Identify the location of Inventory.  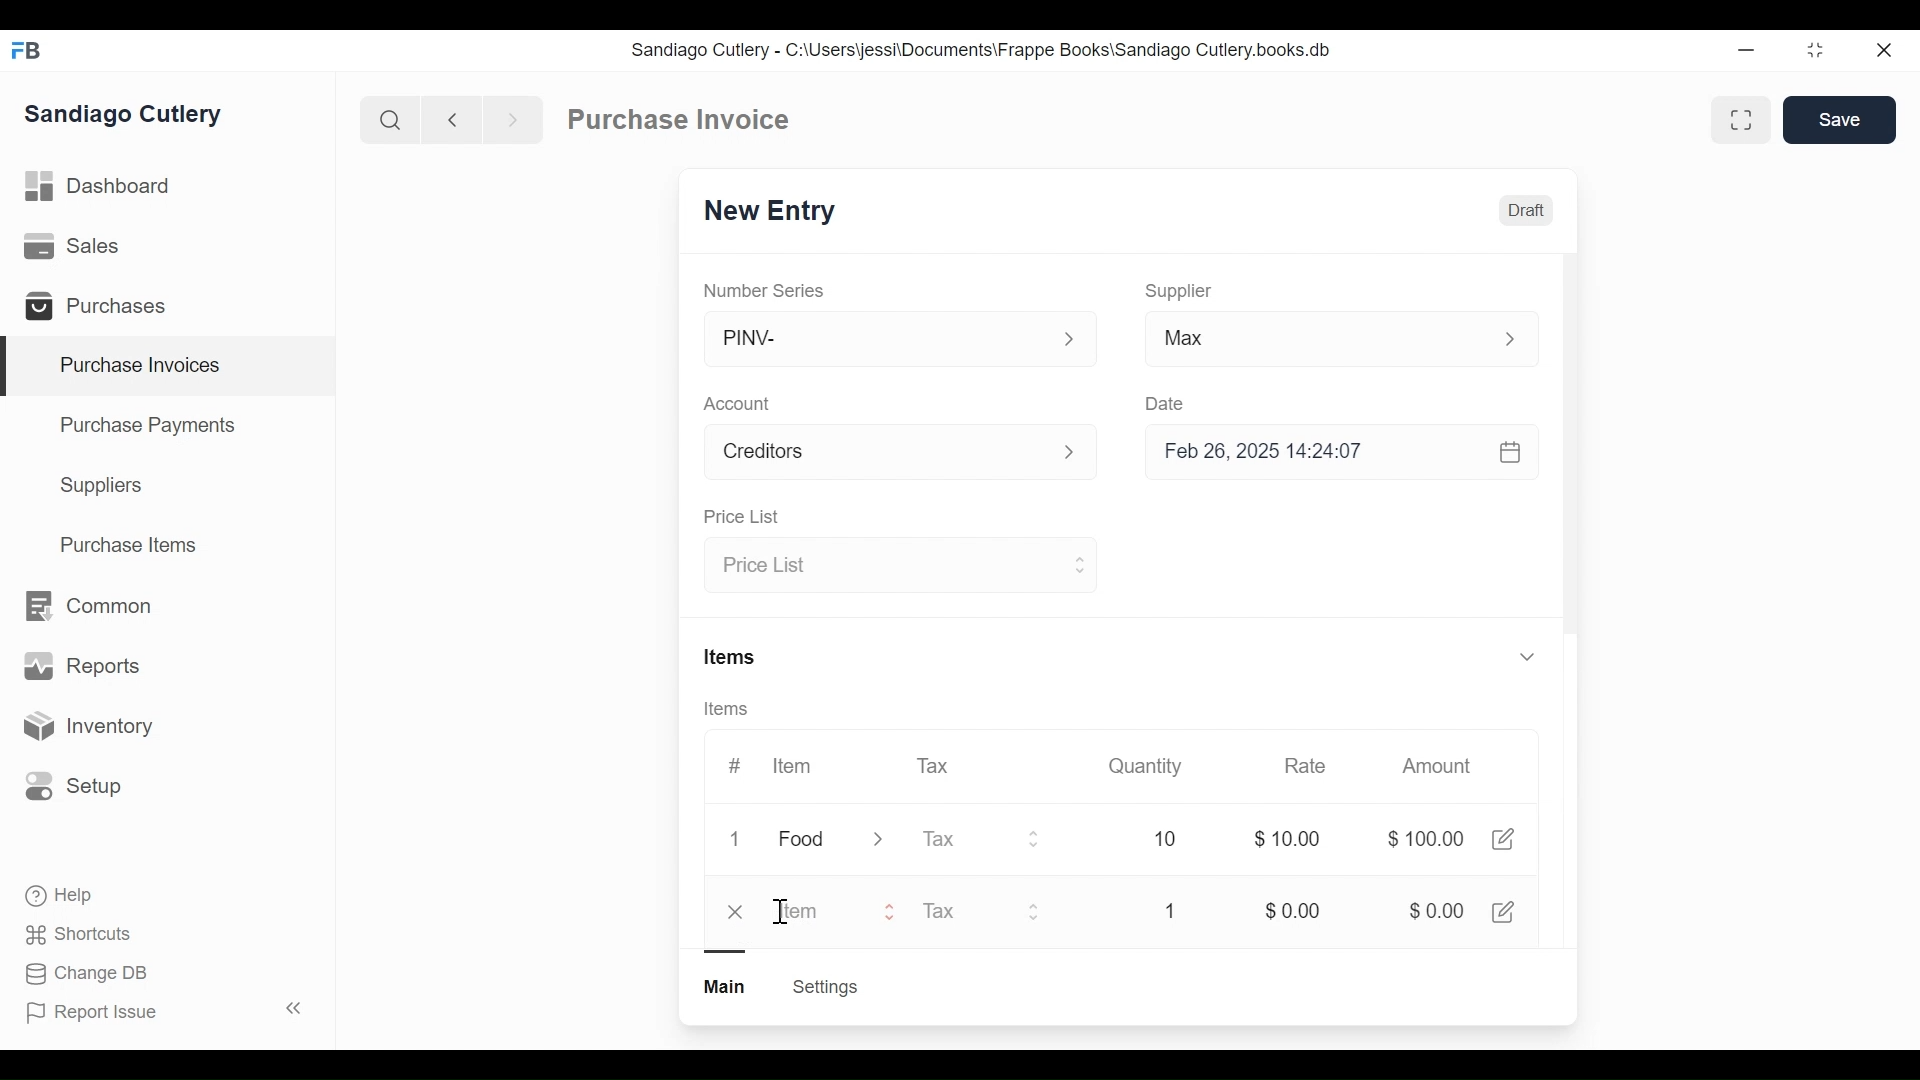
(86, 727).